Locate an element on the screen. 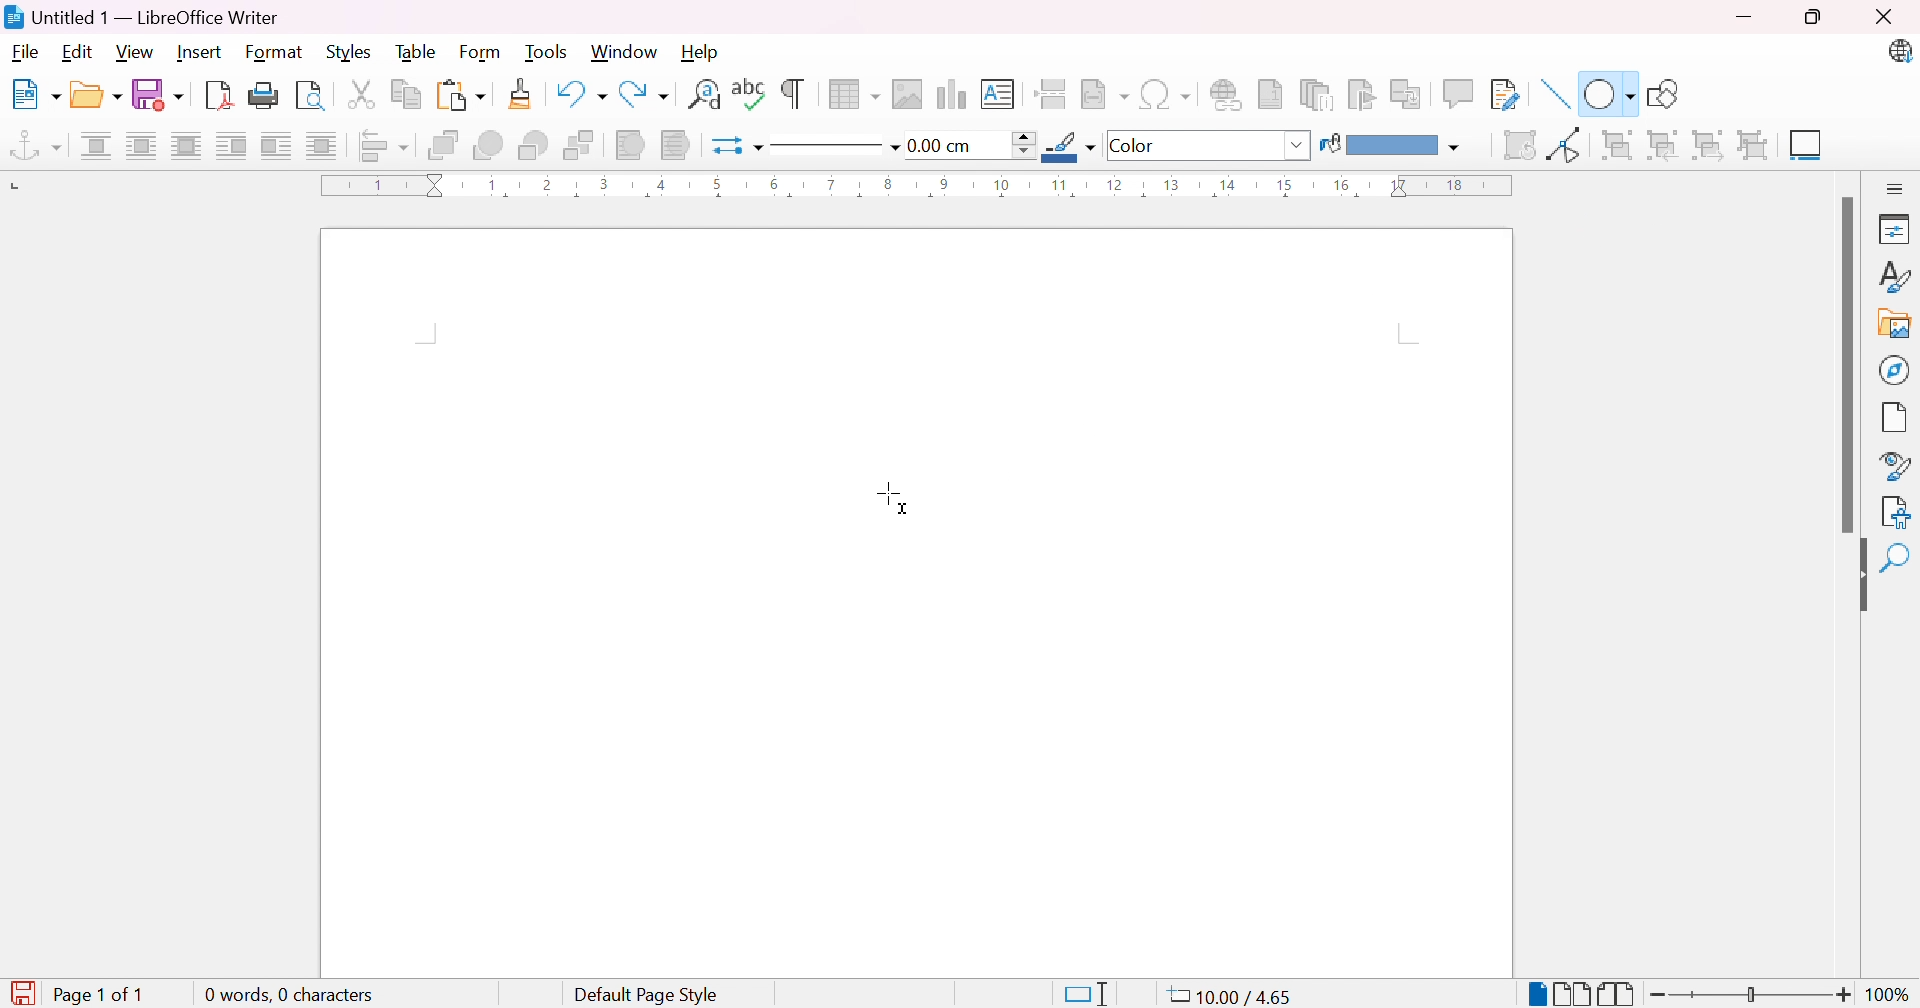 The height and width of the screenshot is (1008, 1920). Ungroup is located at coordinates (1755, 146).